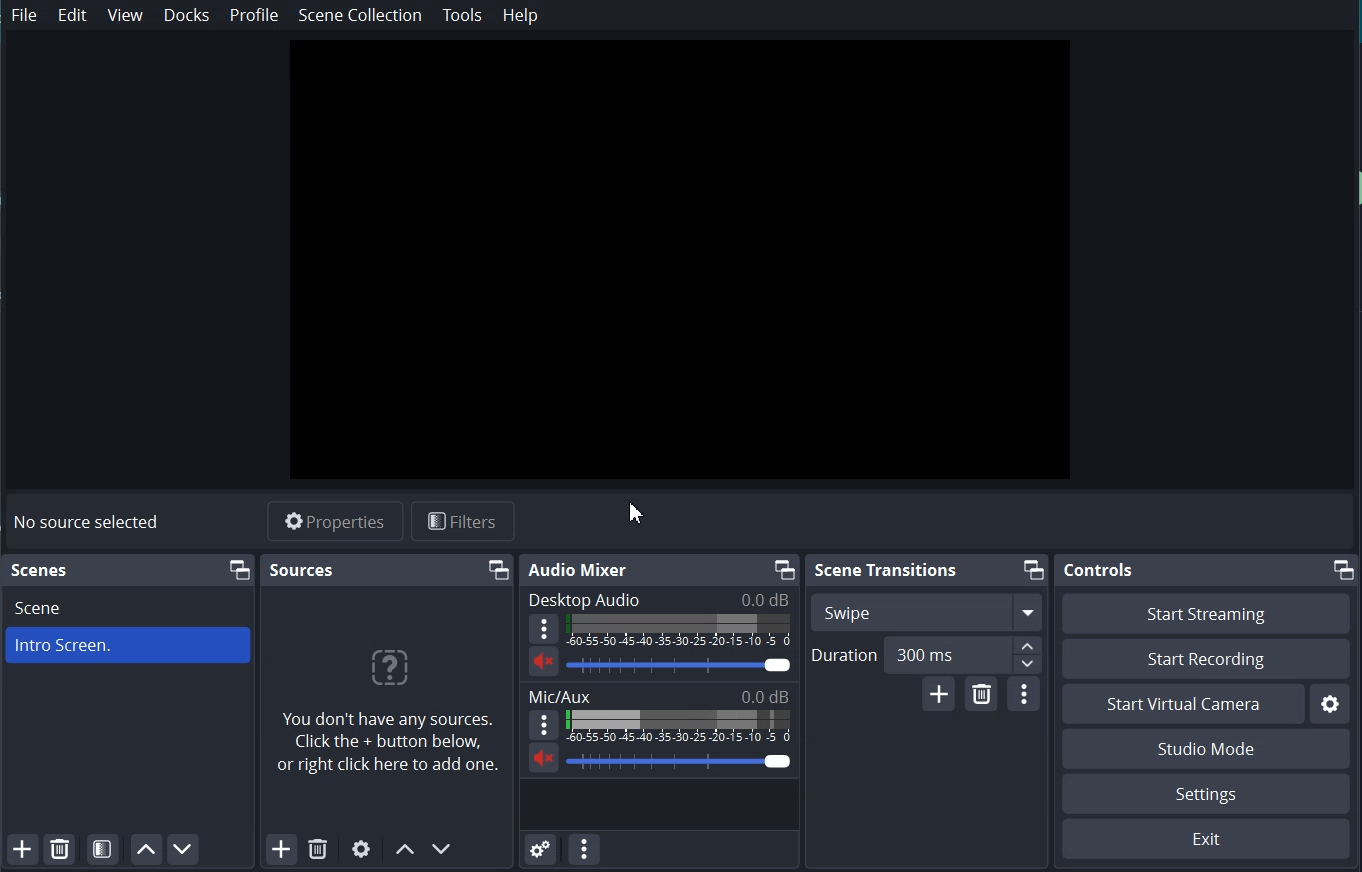  I want to click on Audio mixer, so click(580, 570).